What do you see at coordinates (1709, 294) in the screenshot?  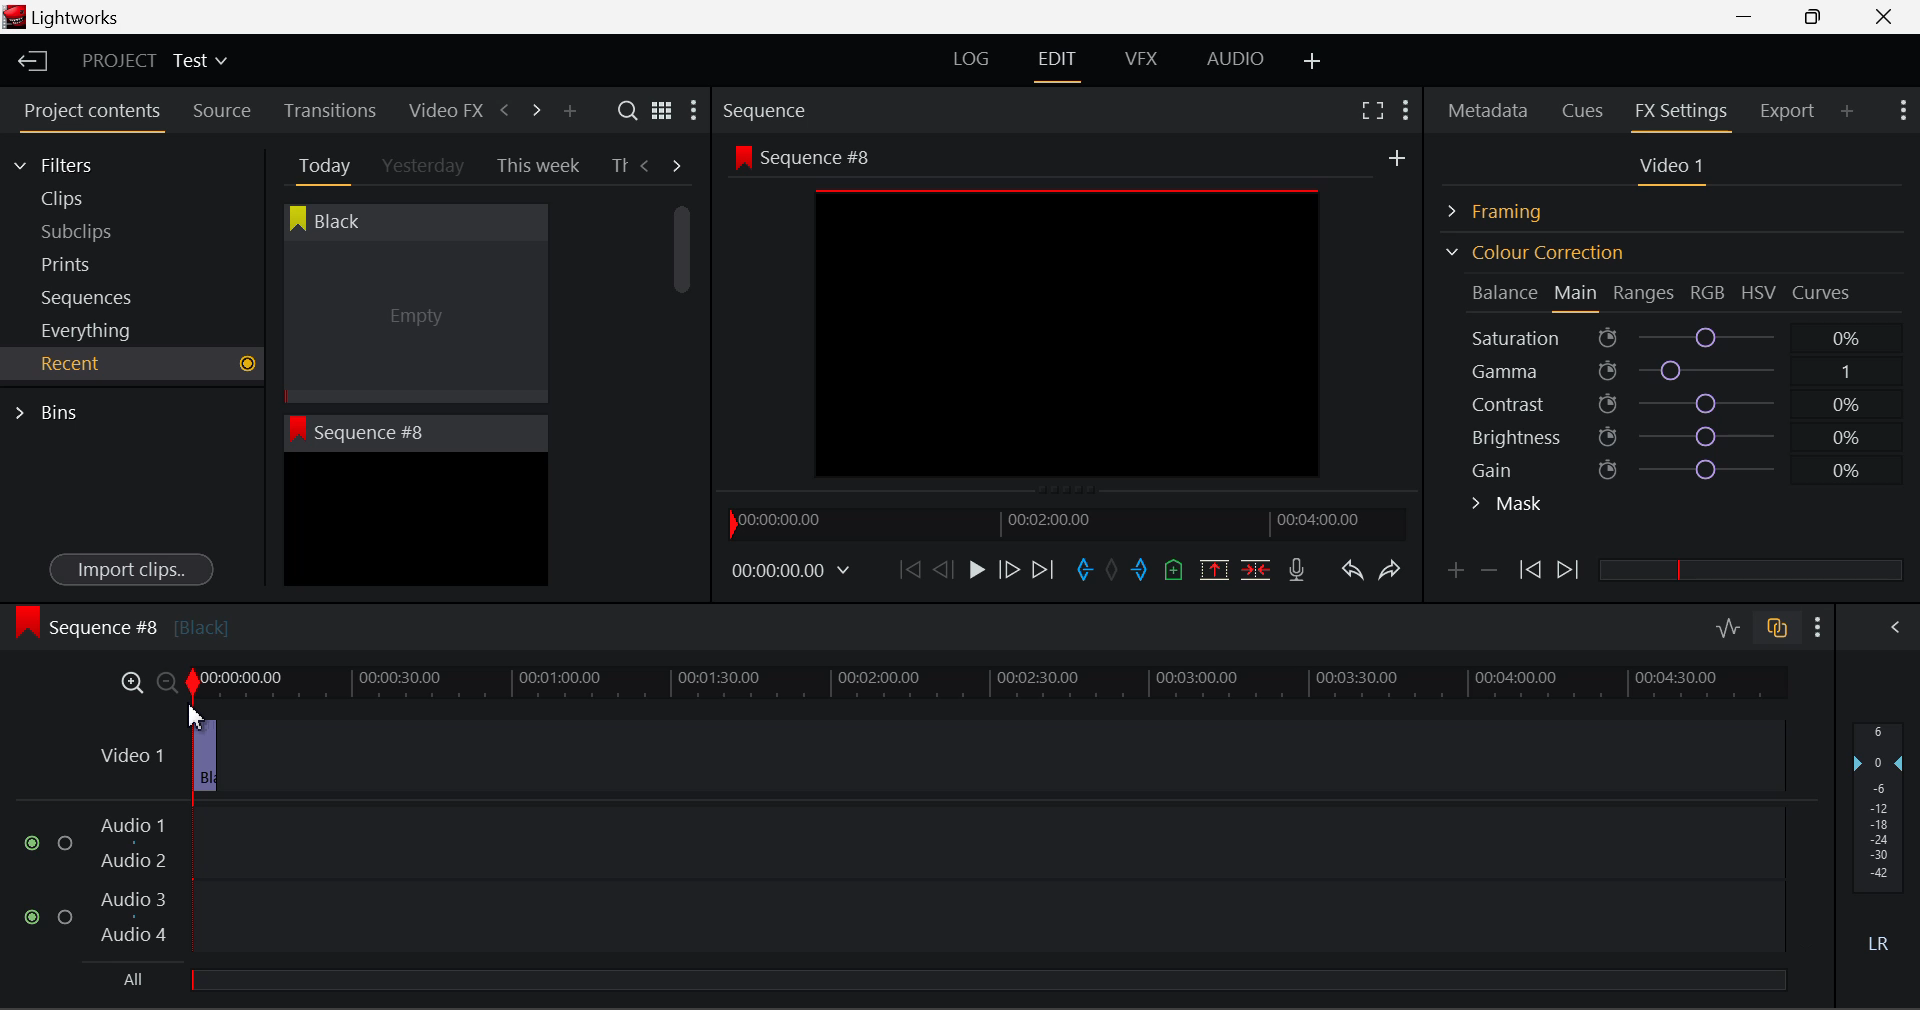 I see `RGB` at bounding box center [1709, 294].